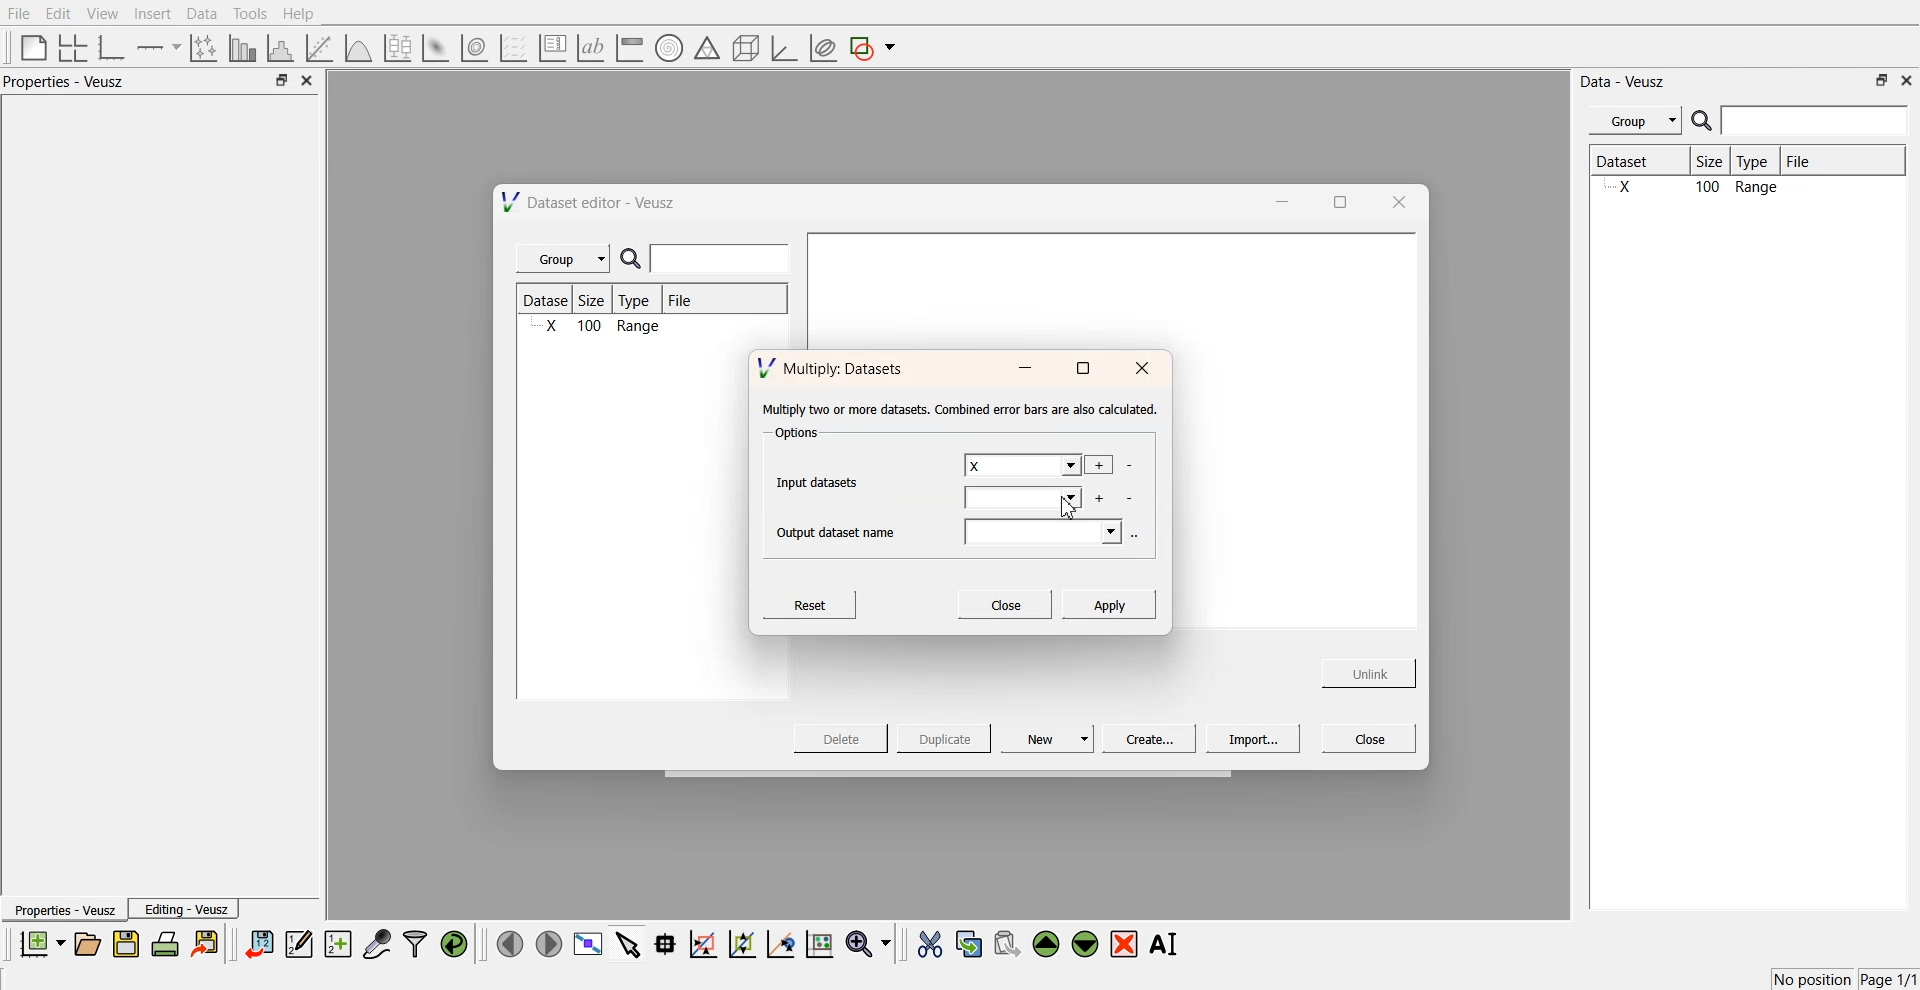 This screenshot has width=1920, height=990. Describe the element at coordinates (629, 49) in the screenshot. I see `image color bar` at that location.